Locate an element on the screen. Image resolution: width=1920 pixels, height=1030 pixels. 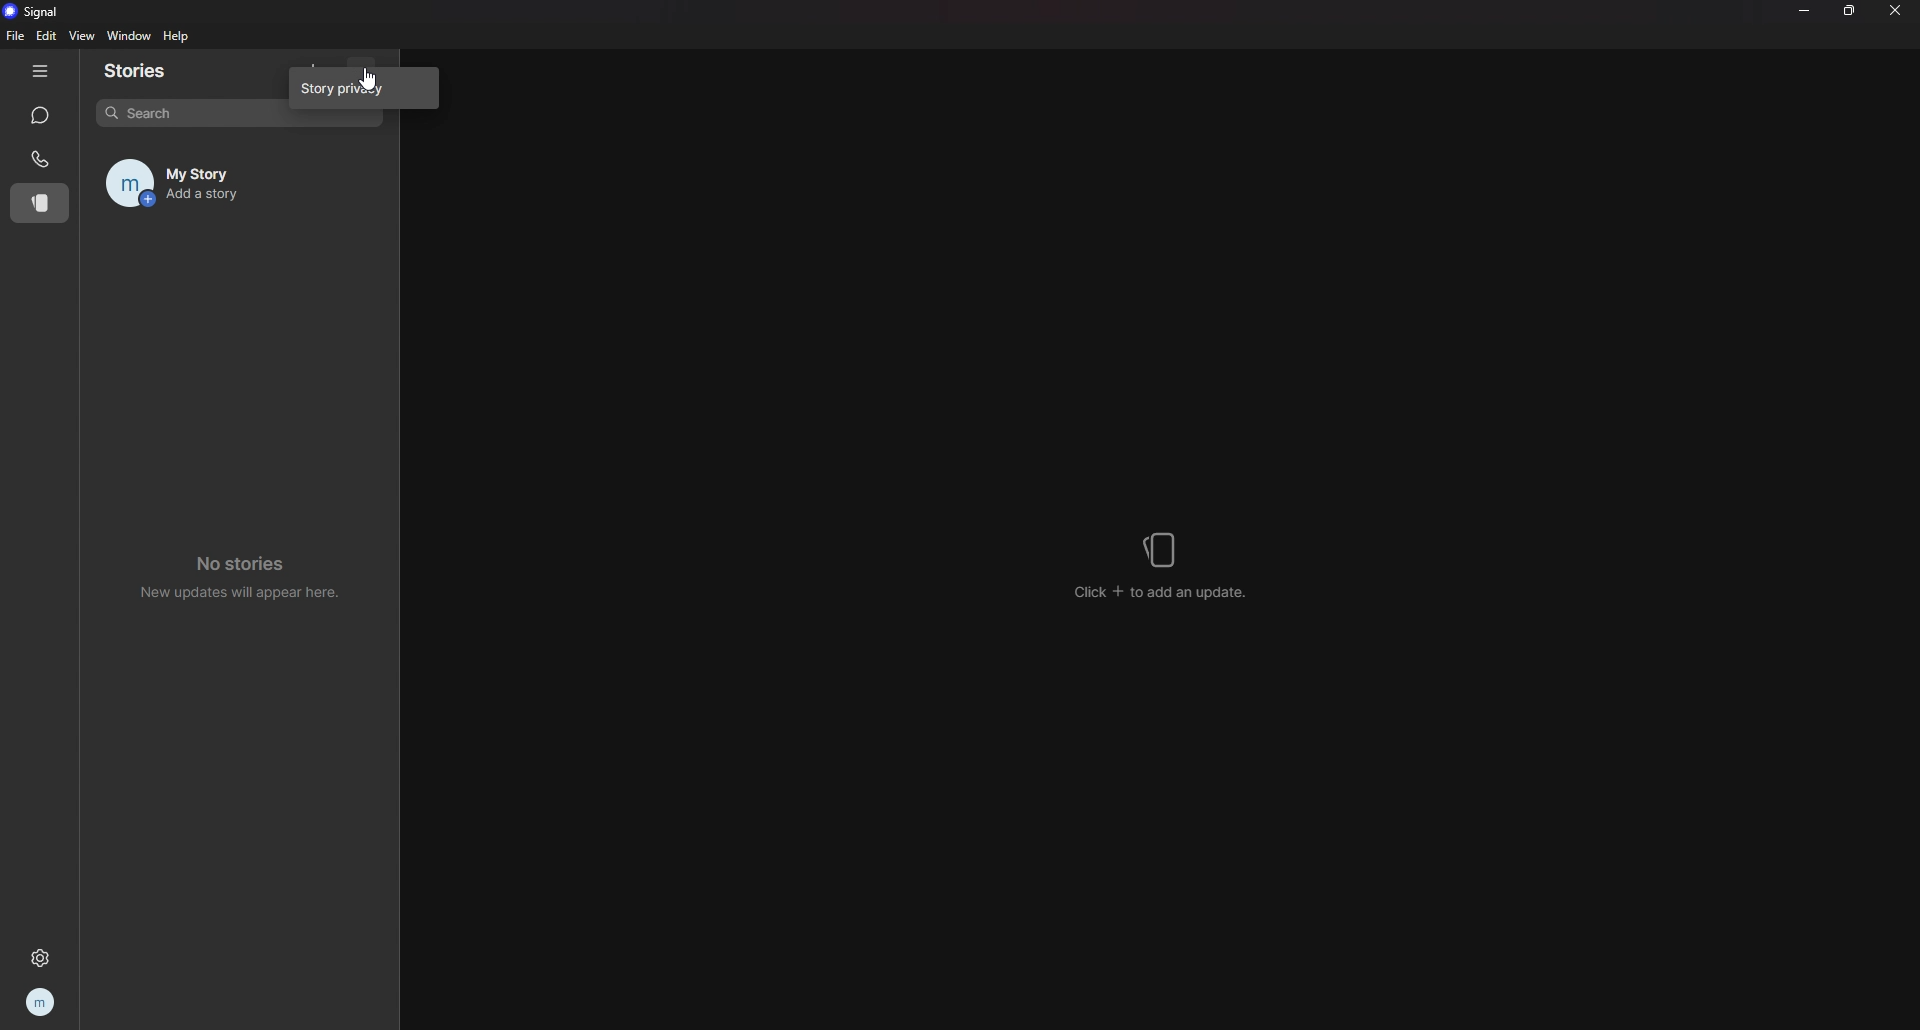
story privacy is located at coordinates (363, 87).